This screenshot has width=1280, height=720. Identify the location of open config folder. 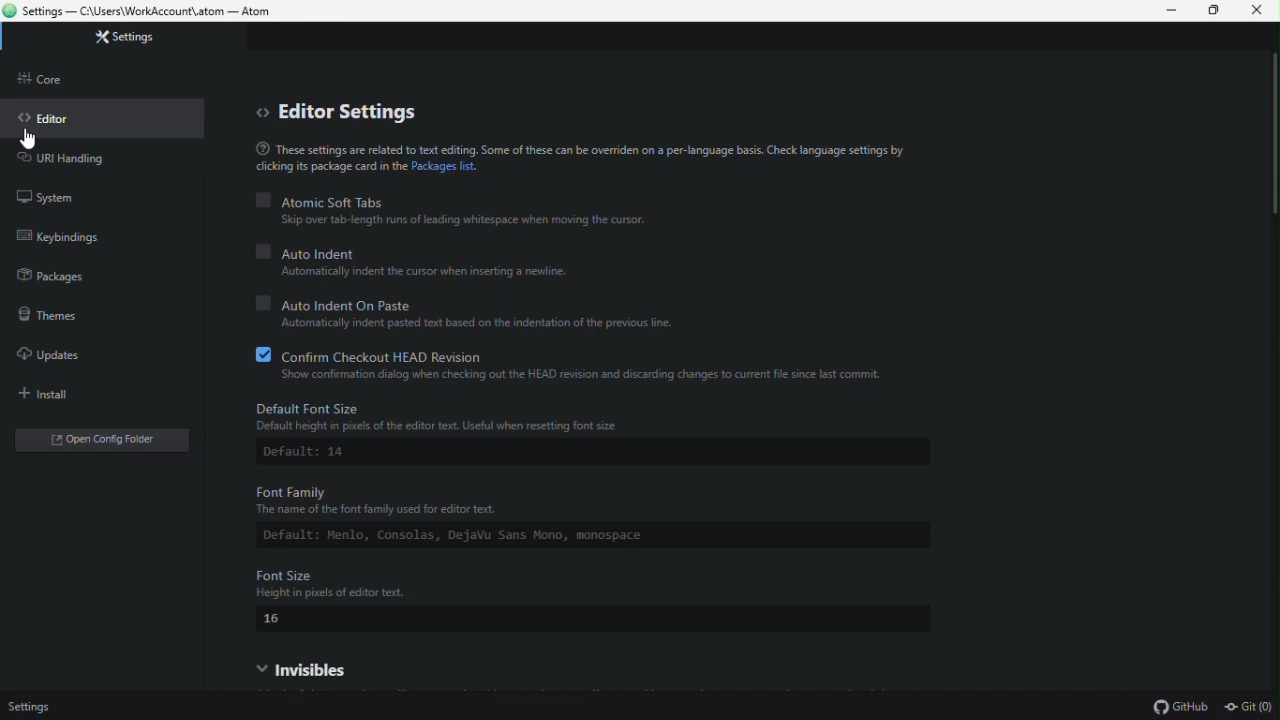
(107, 442).